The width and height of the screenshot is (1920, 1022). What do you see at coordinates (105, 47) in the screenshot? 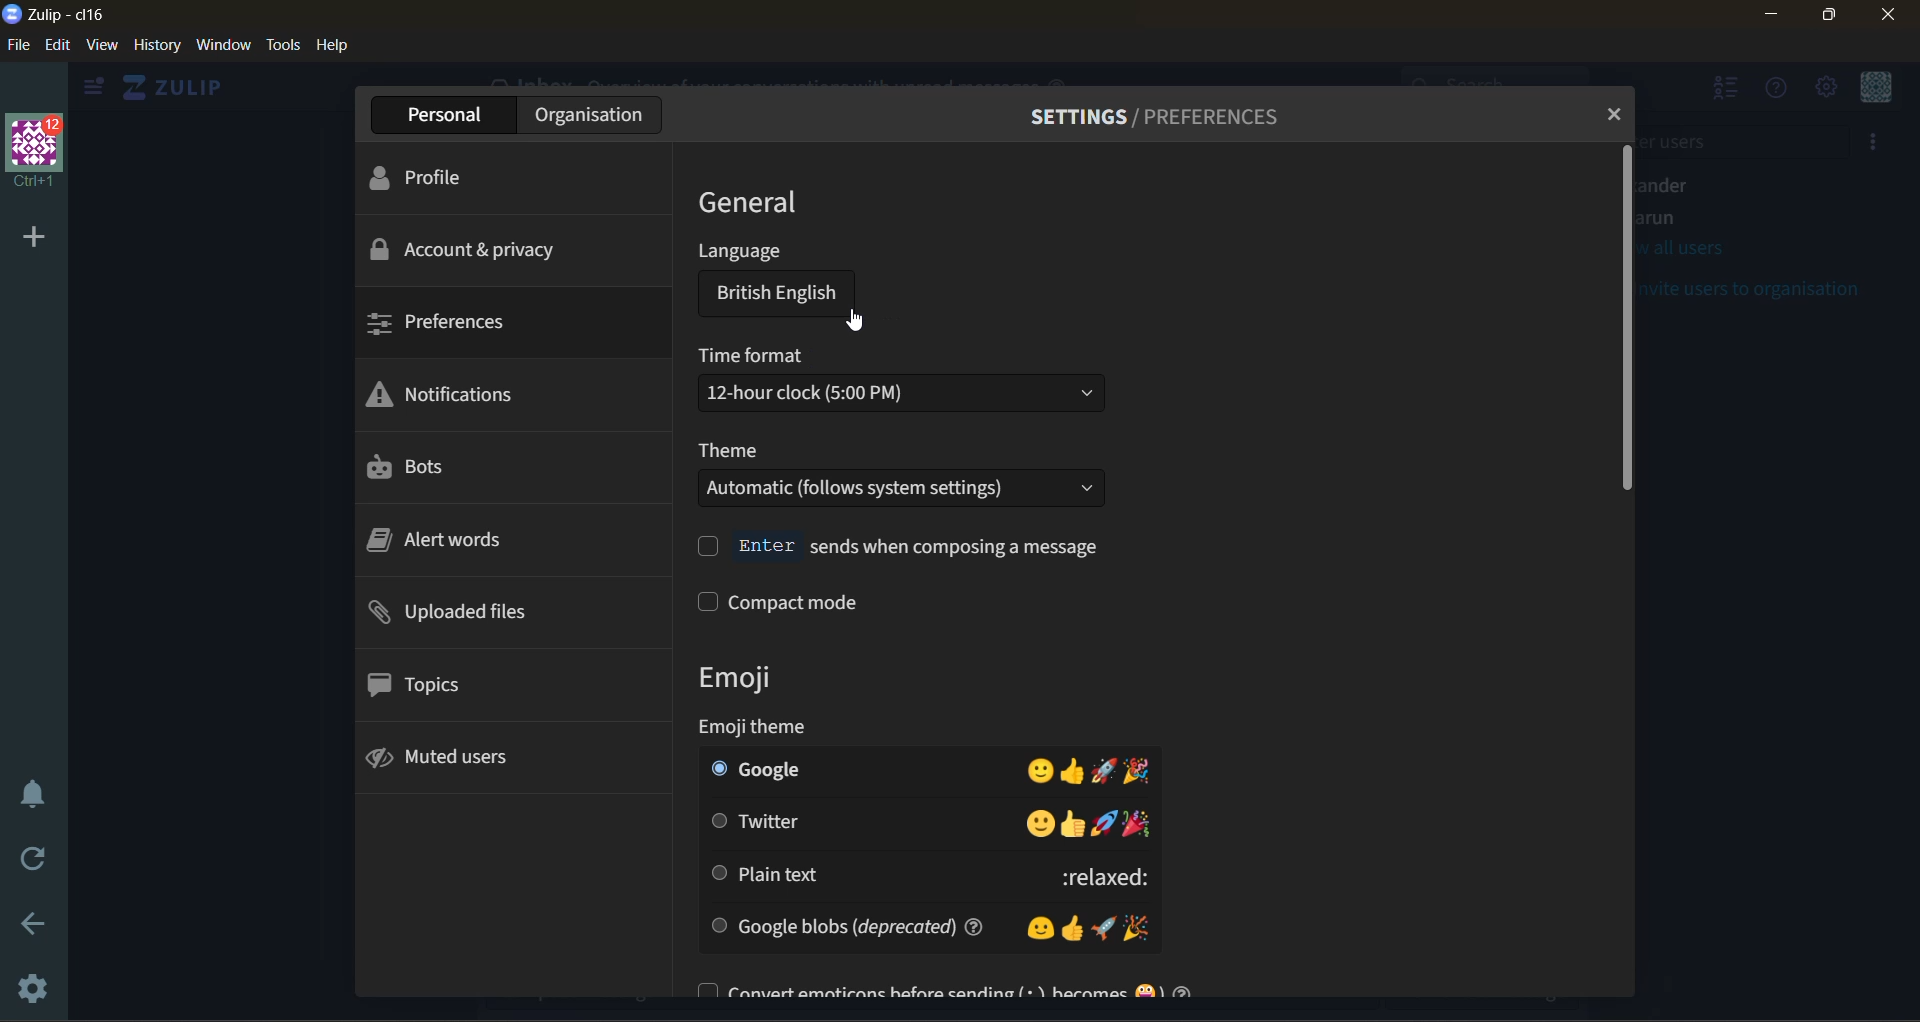
I see `view` at bounding box center [105, 47].